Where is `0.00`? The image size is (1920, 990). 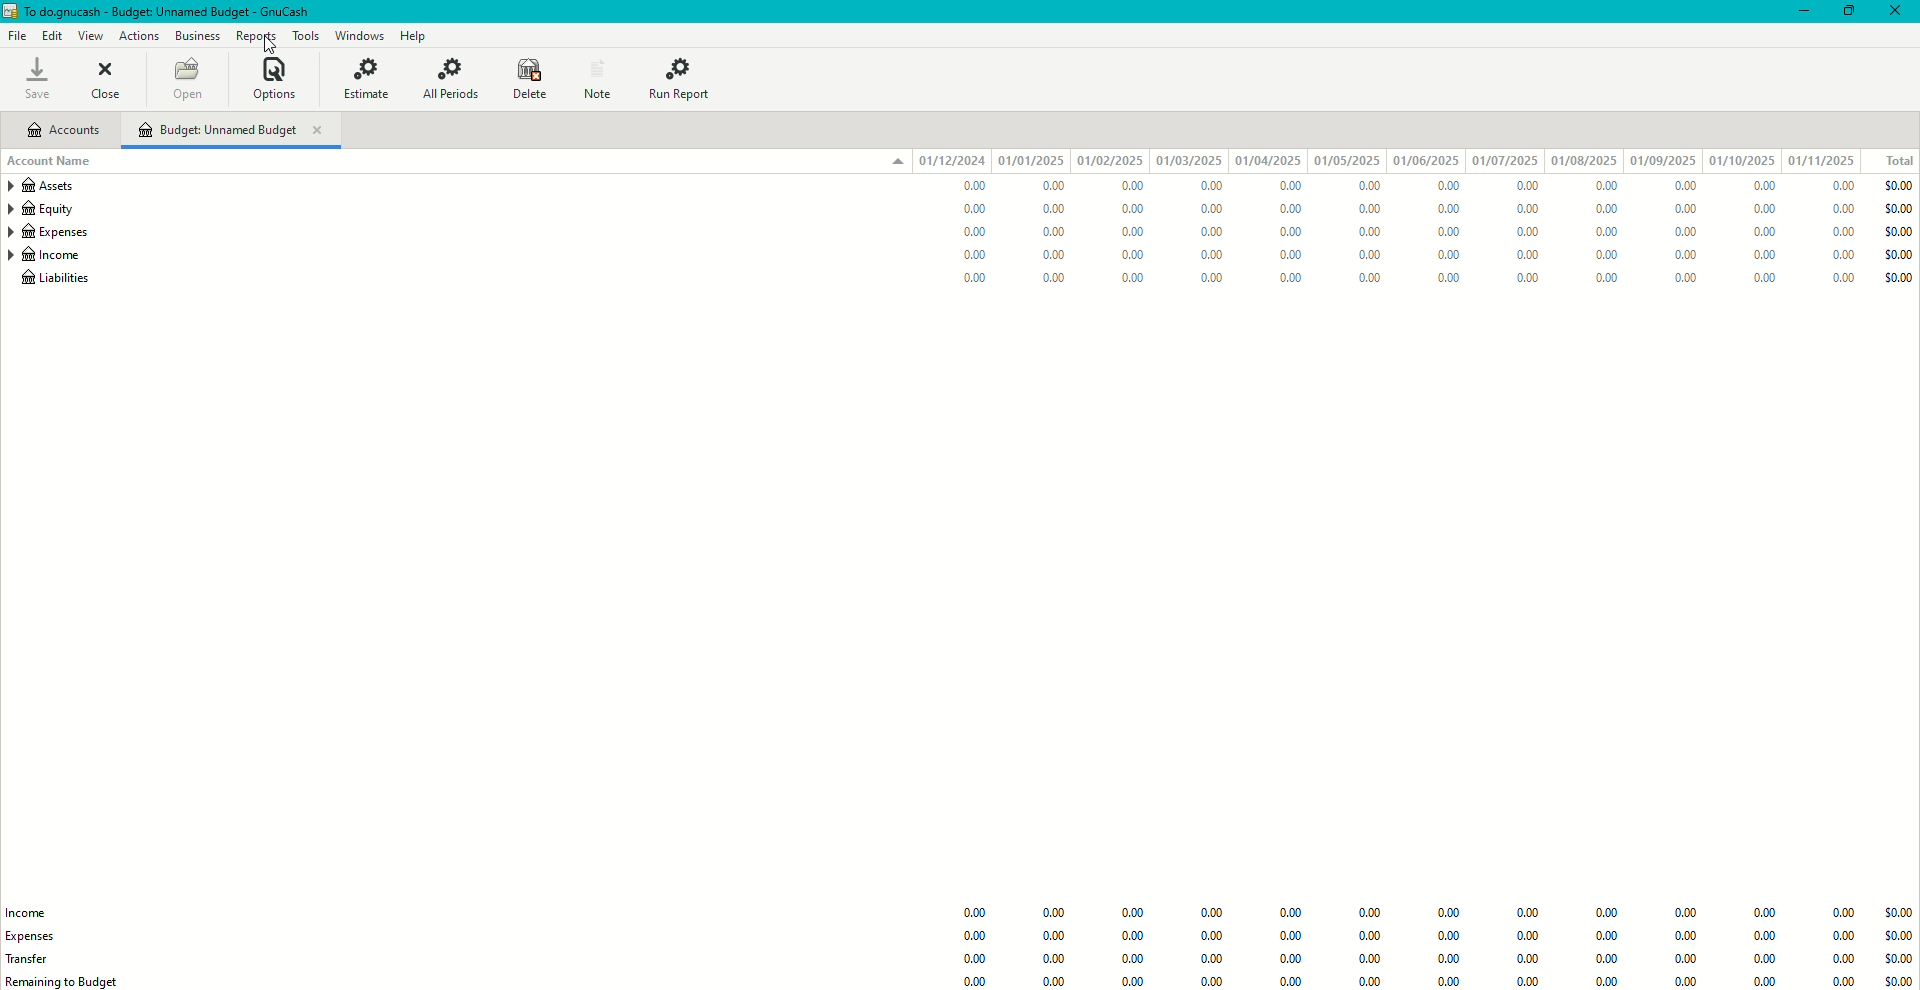 0.00 is located at coordinates (1604, 962).